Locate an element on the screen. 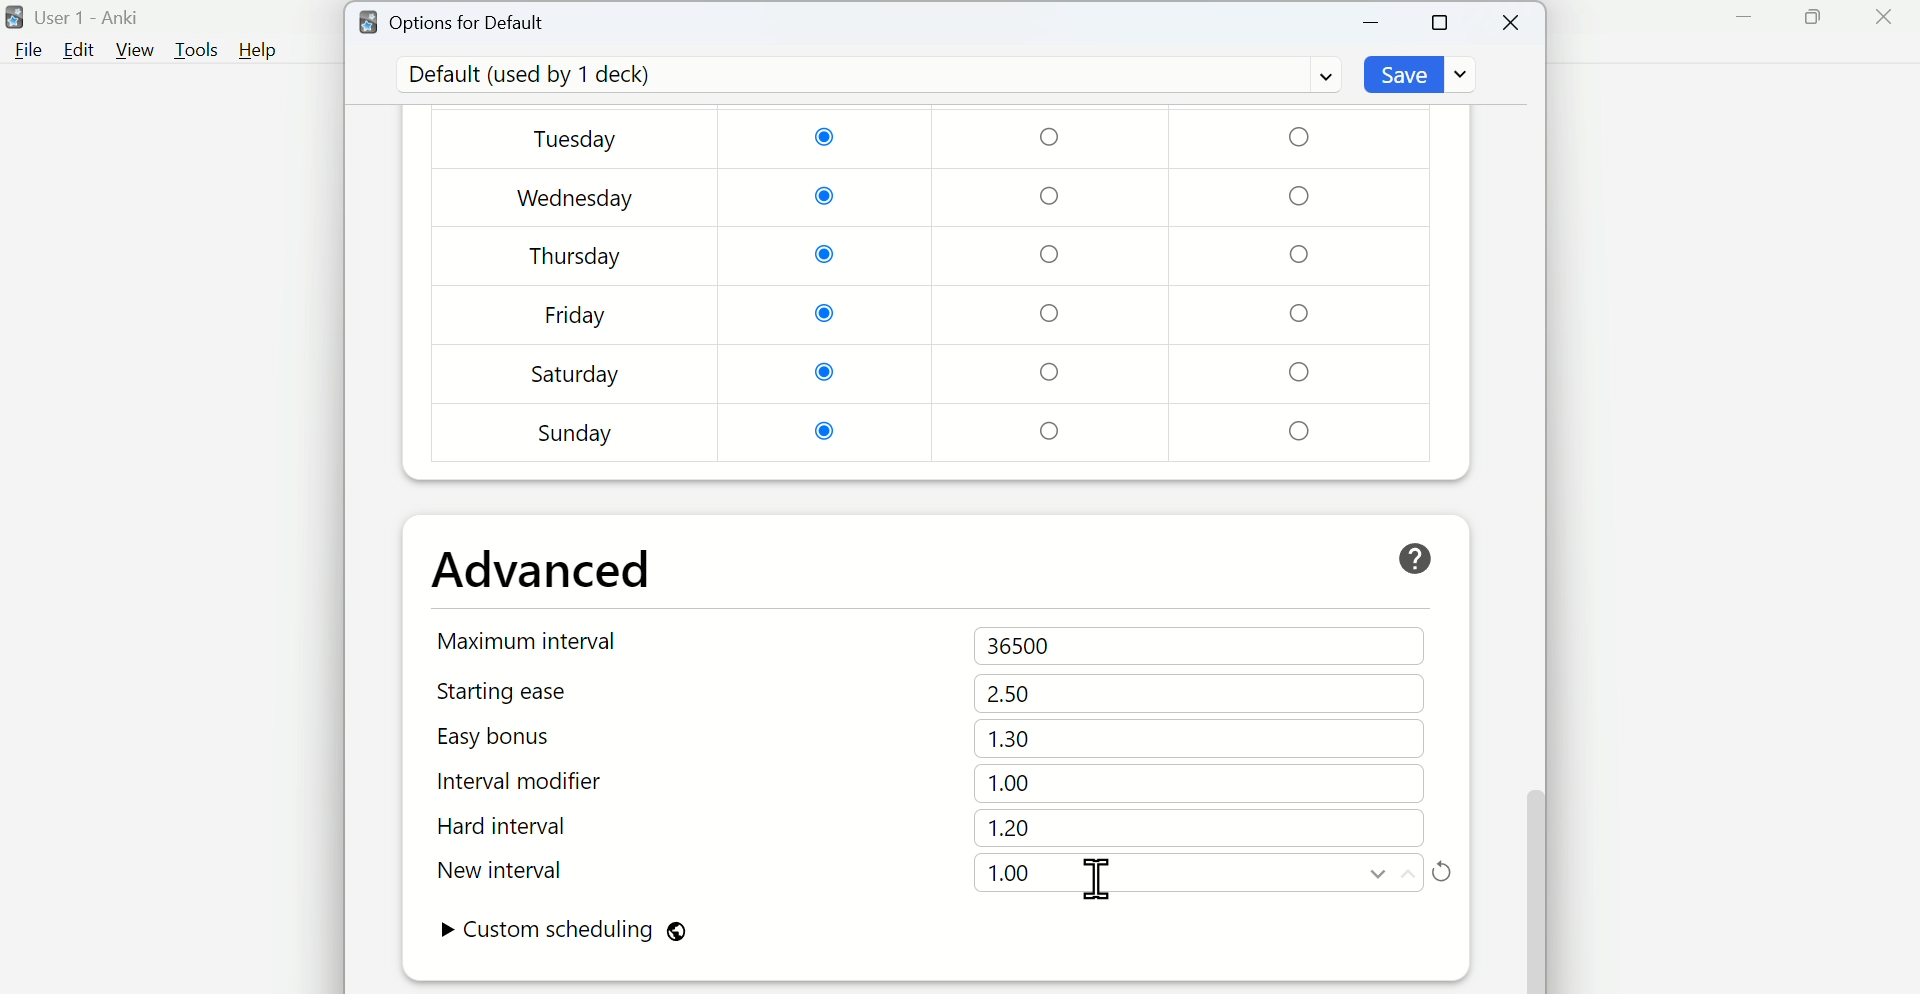 The image size is (1920, 994). Maximize is located at coordinates (1441, 21).